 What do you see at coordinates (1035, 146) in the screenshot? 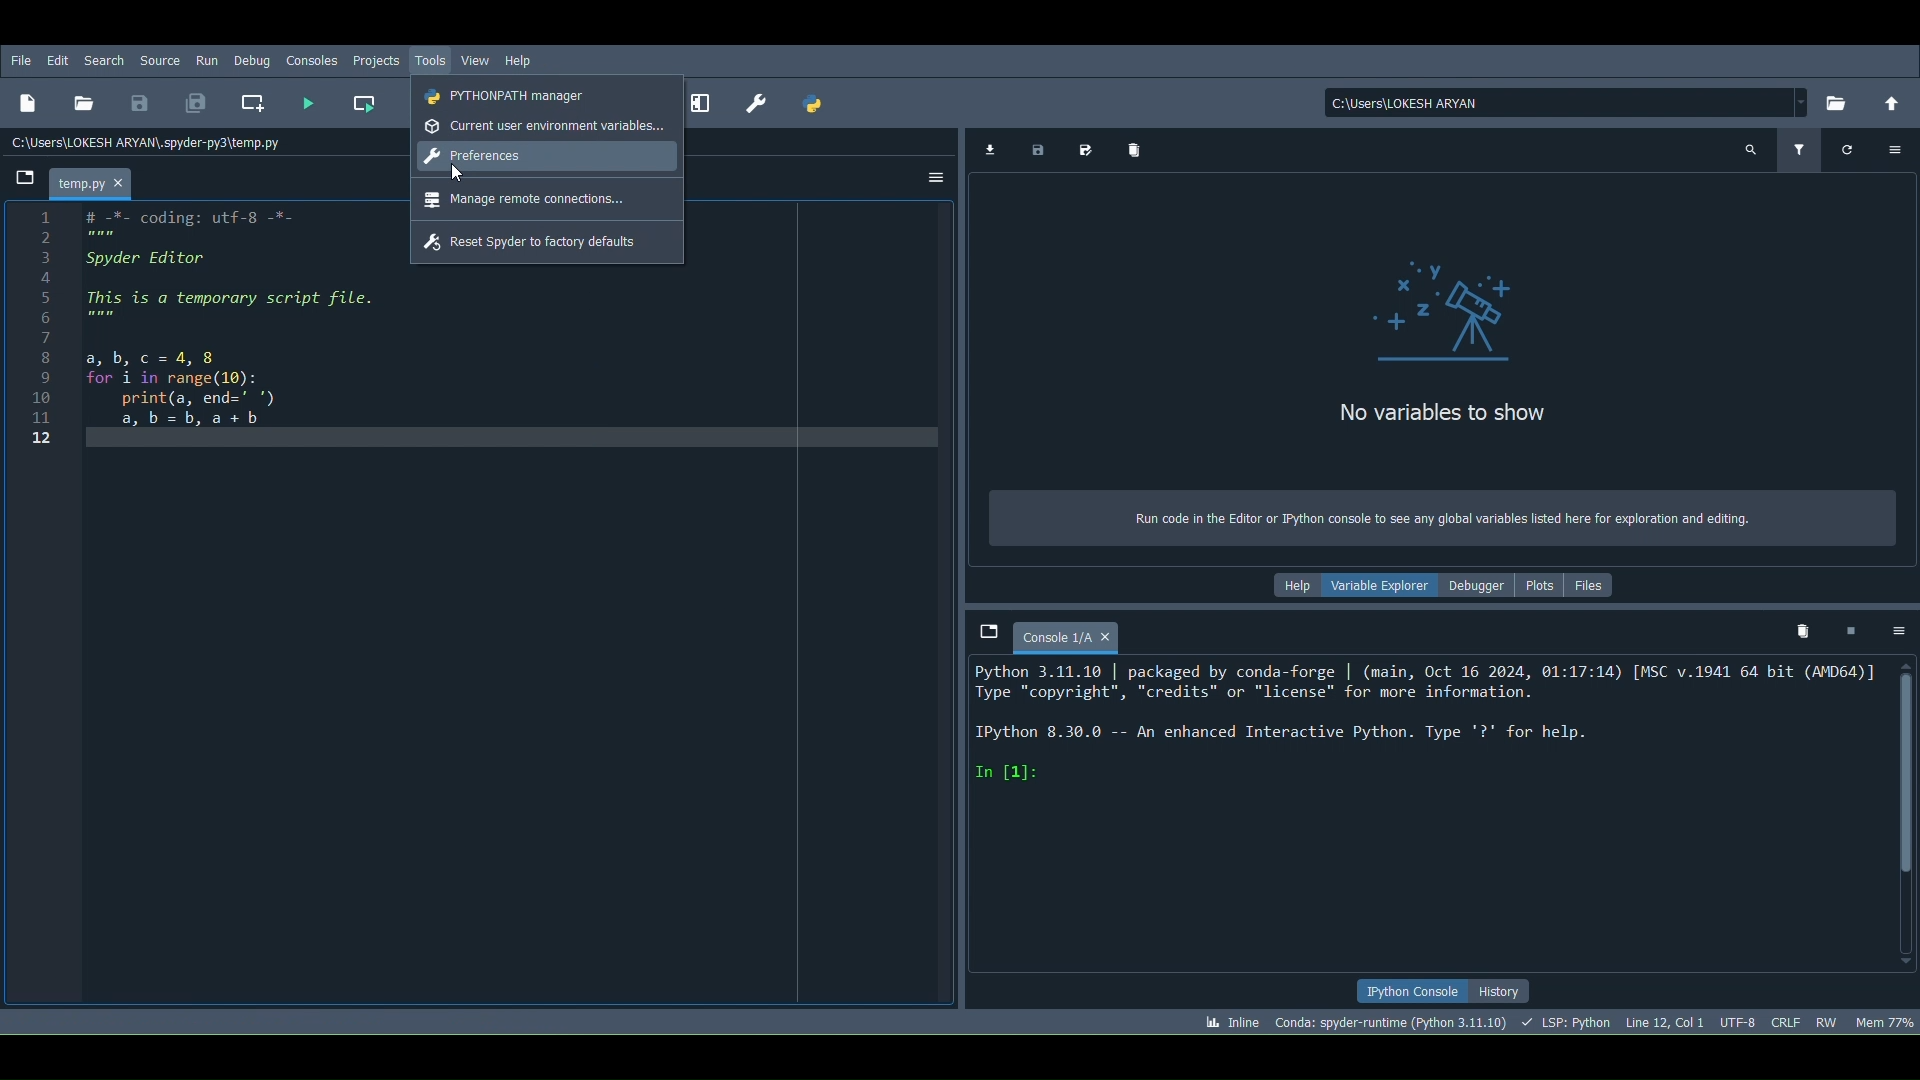
I see `Save data` at bounding box center [1035, 146].